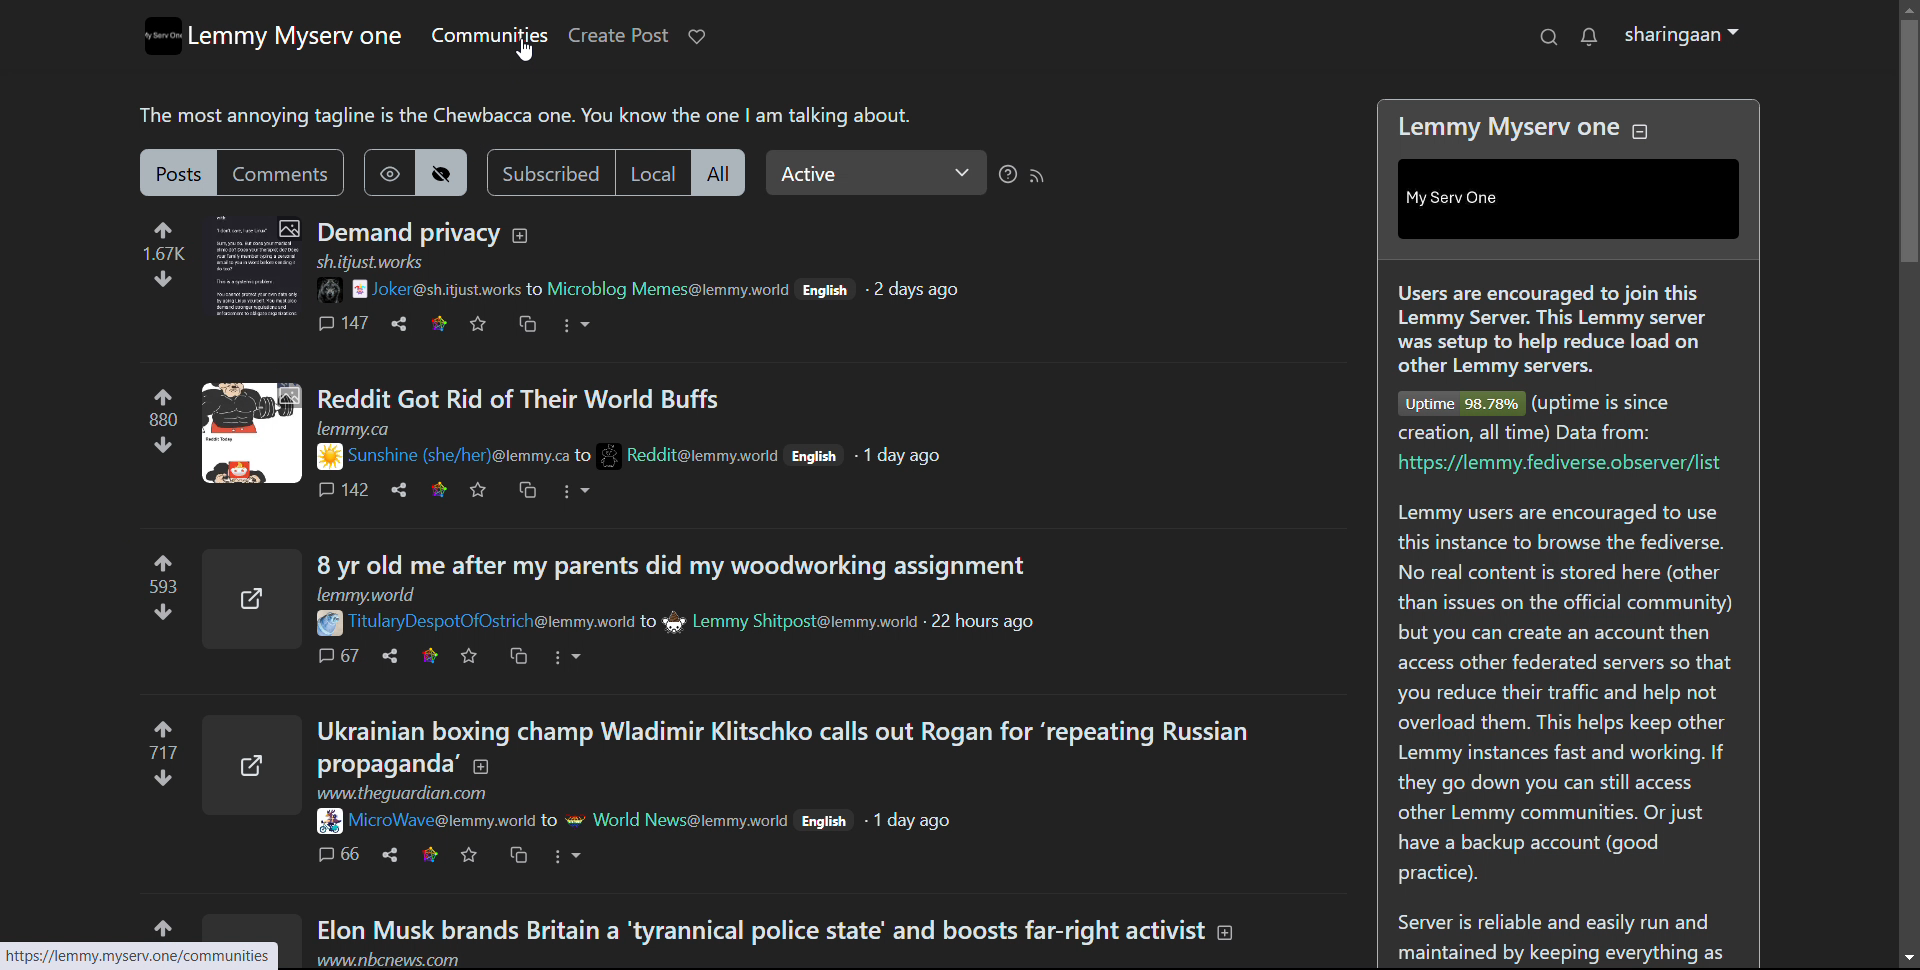 This screenshot has width=1920, height=970. Describe the element at coordinates (344, 323) in the screenshot. I see `147 comments` at that location.